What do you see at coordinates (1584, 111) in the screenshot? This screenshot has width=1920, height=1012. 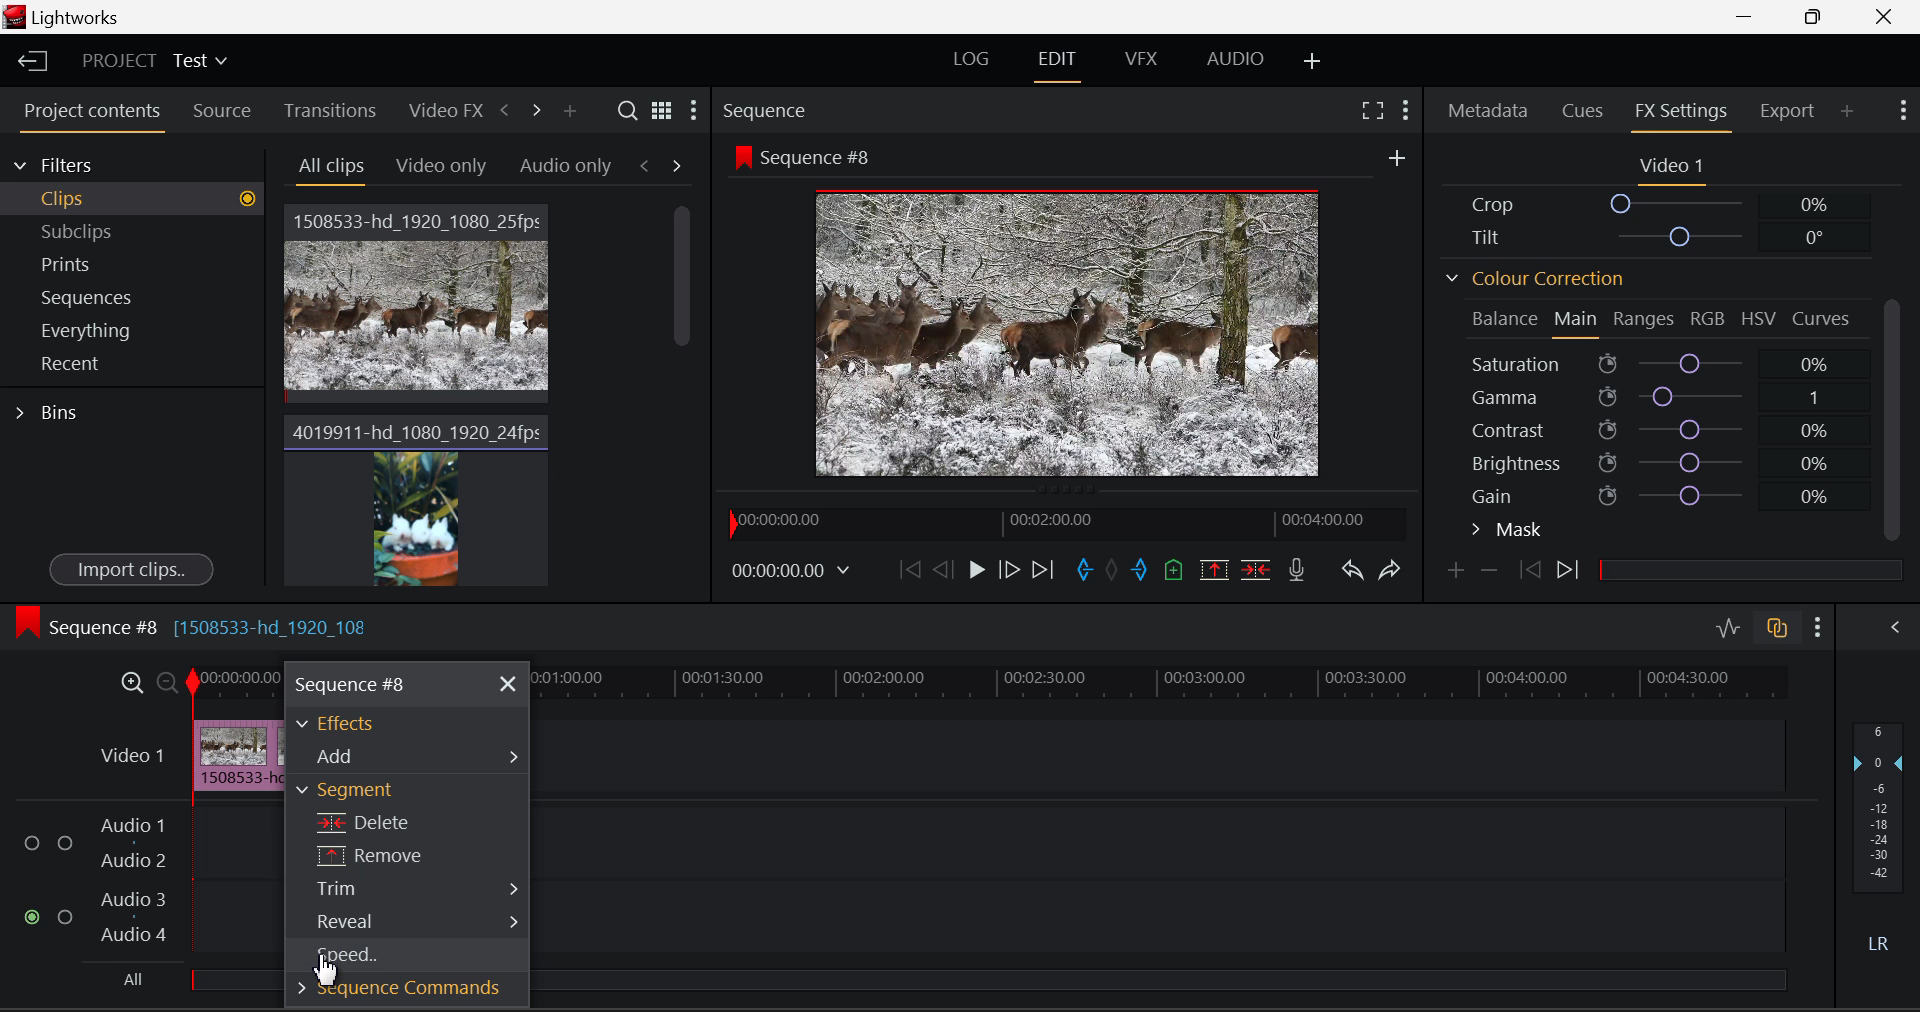 I see `Cues` at bounding box center [1584, 111].